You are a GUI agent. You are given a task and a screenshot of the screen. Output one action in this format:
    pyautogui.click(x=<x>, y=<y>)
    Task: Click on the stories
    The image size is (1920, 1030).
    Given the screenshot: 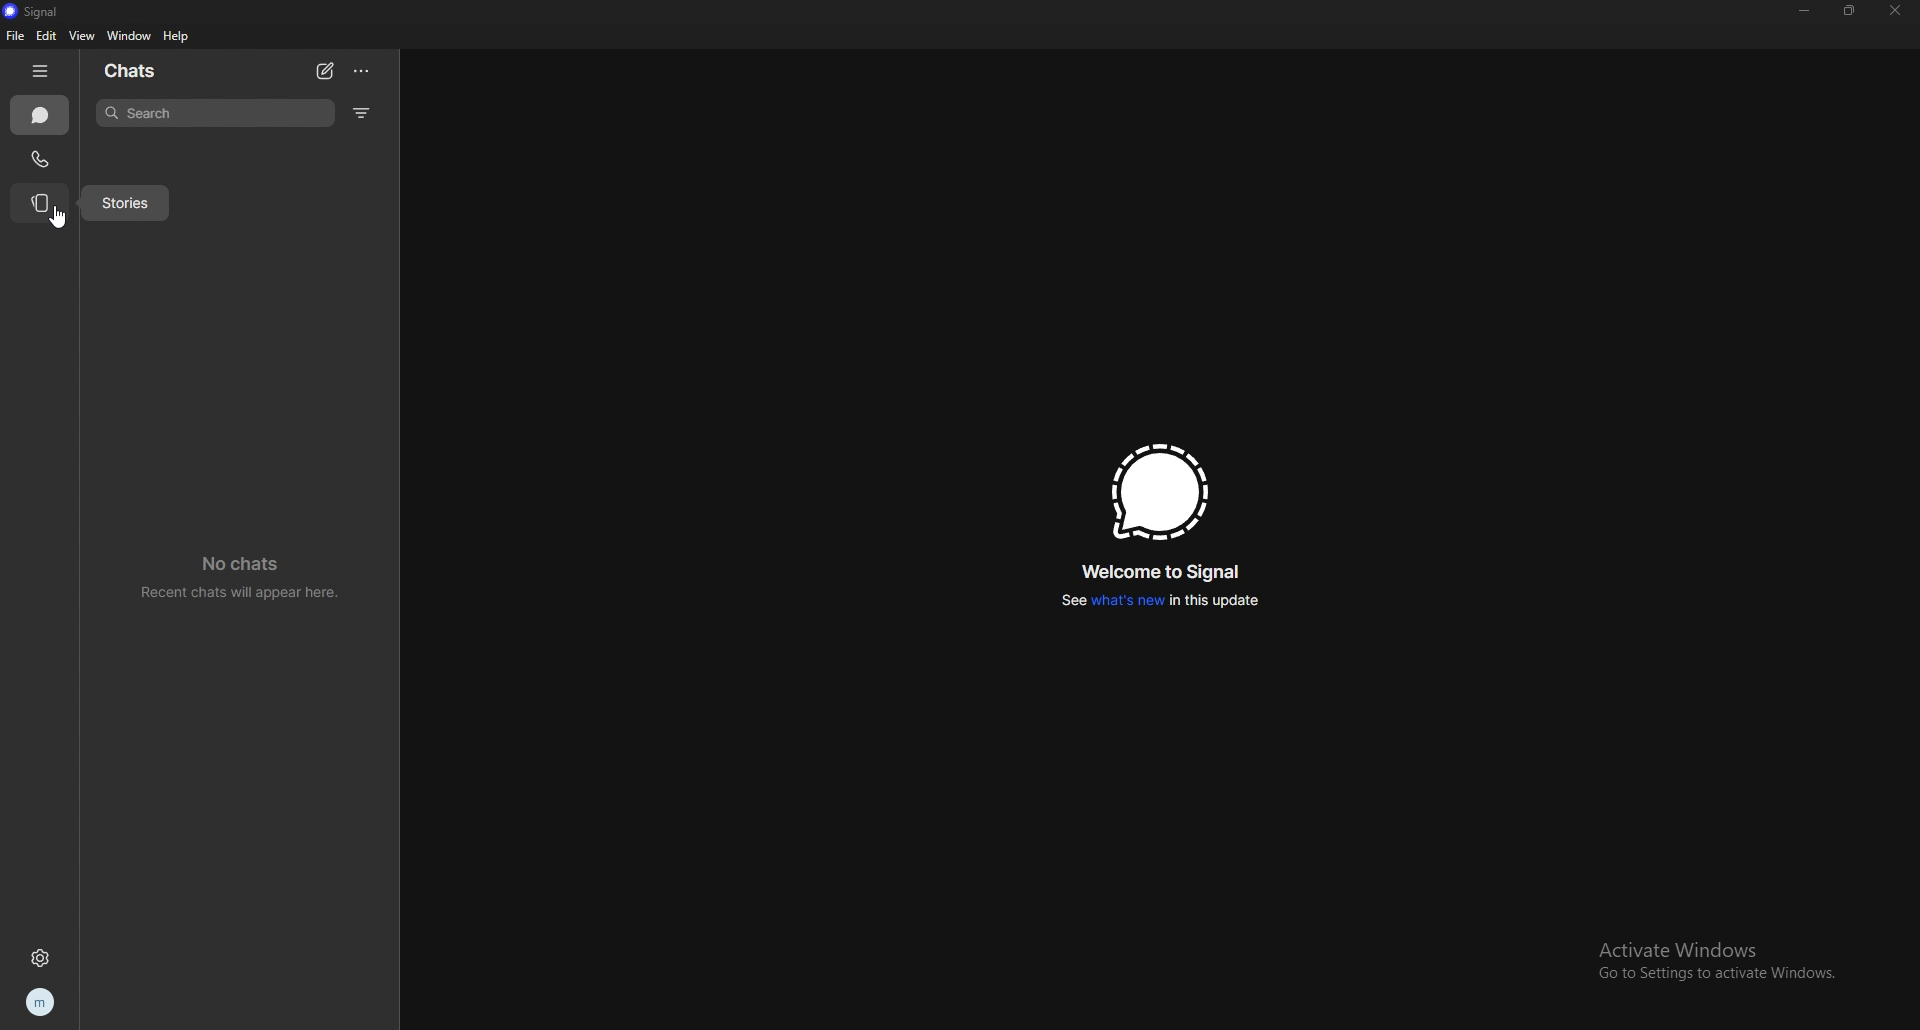 What is the action you would take?
    pyautogui.click(x=42, y=203)
    